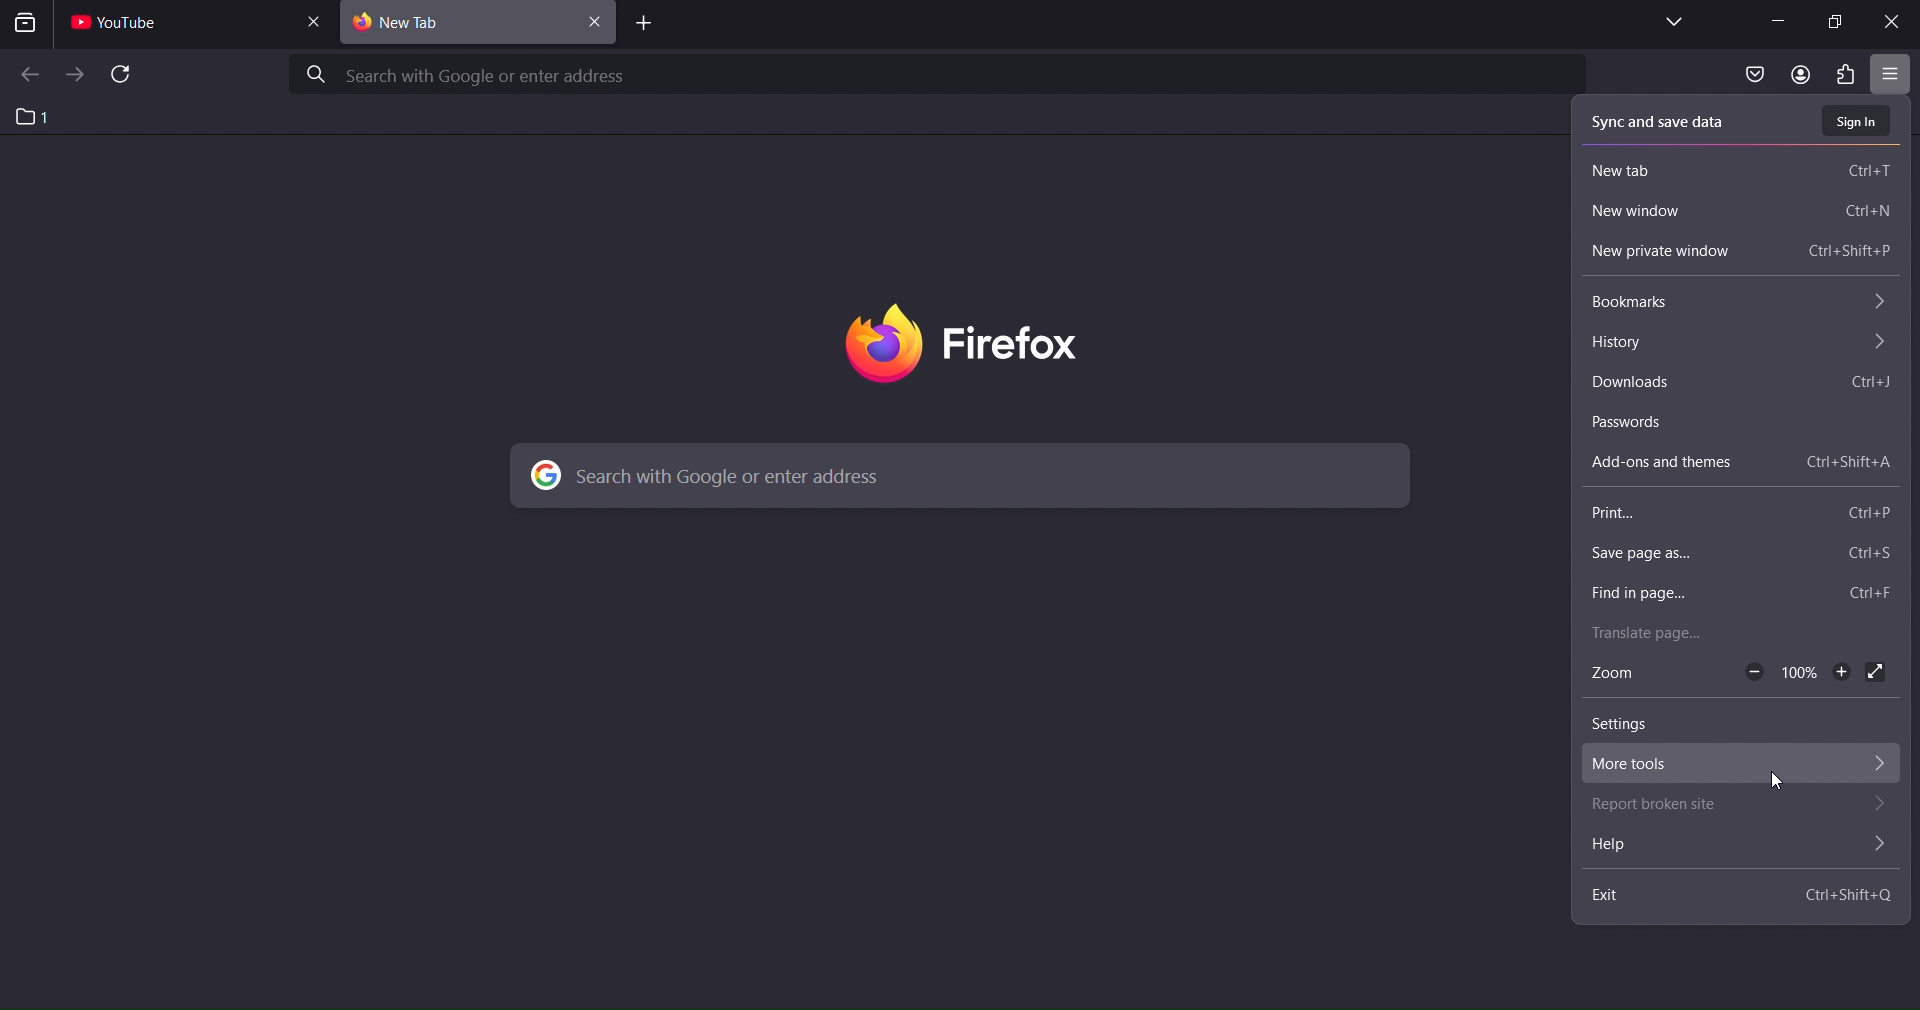 The width and height of the screenshot is (1920, 1010). What do you see at coordinates (1867, 170) in the screenshot?
I see `Ctrl + T` at bounding box center [1867, 170].